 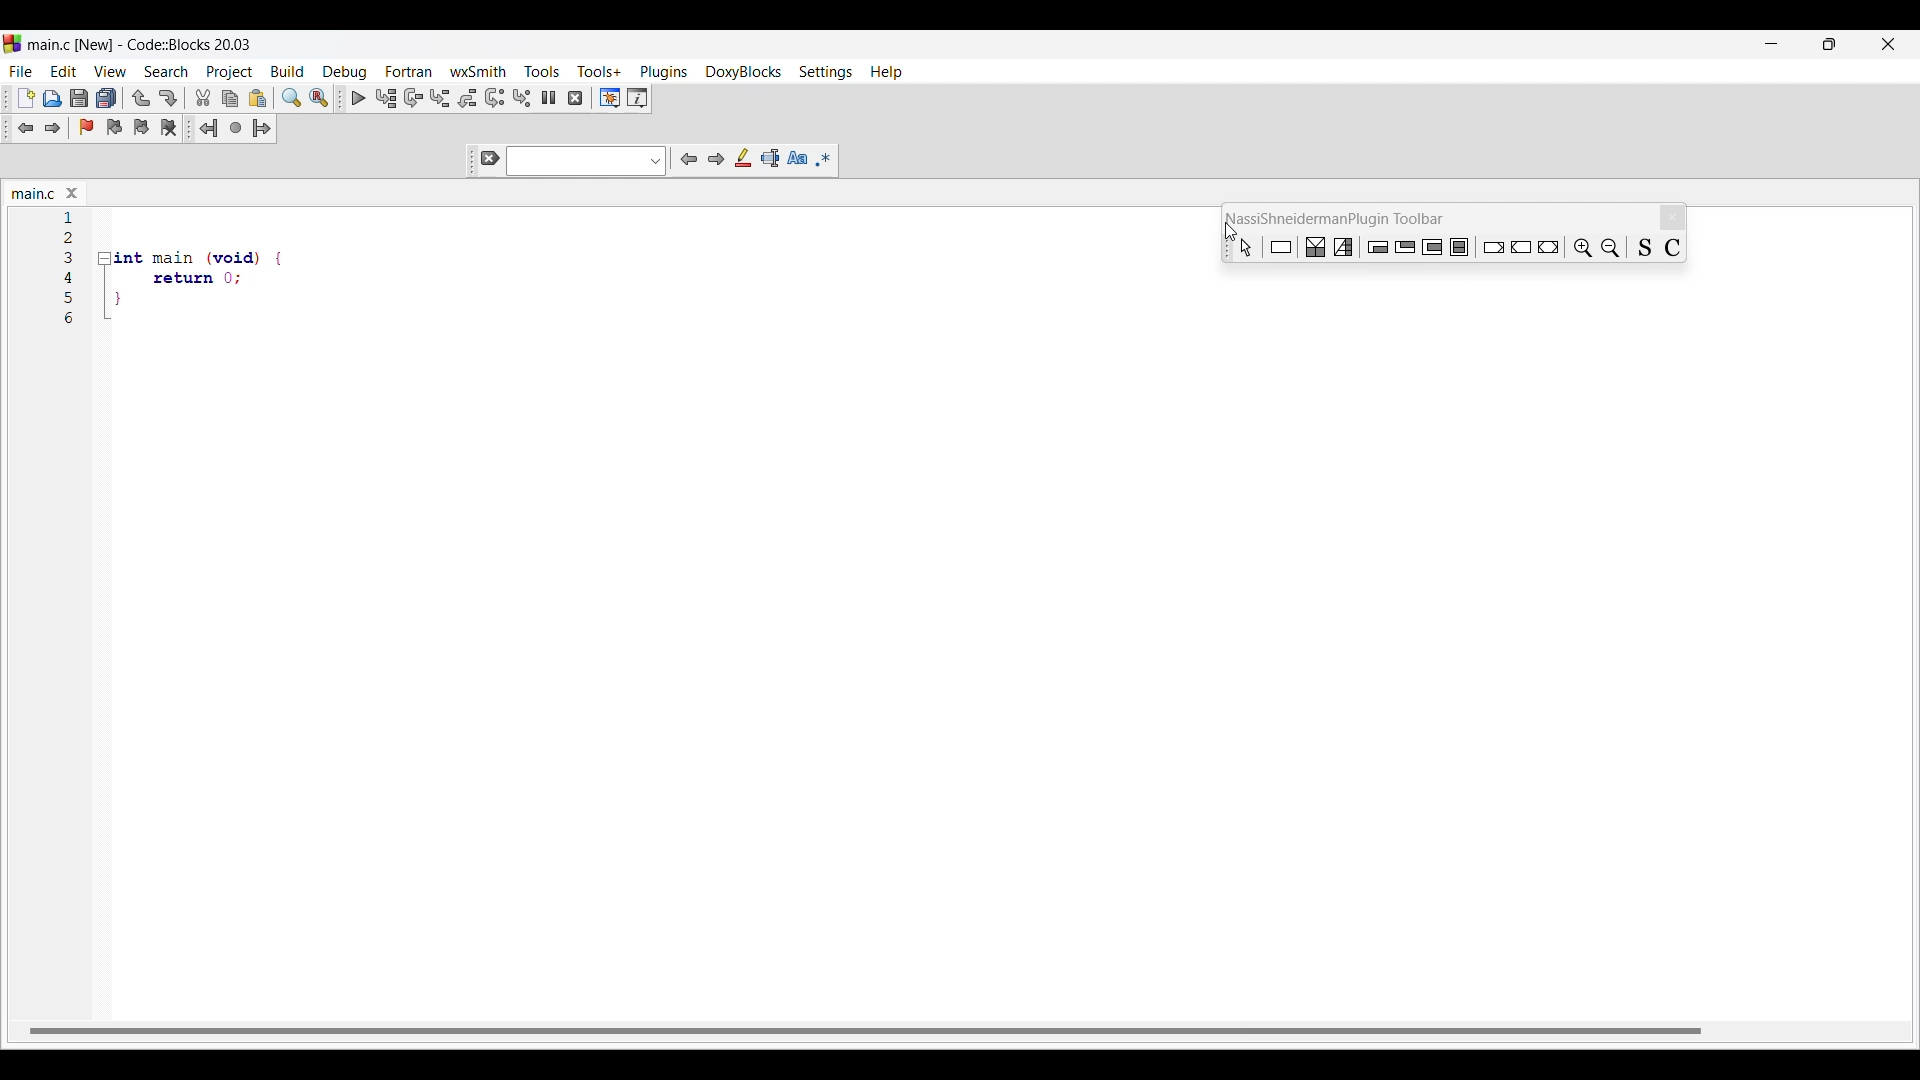 What do you see at coordinates (53, 128) in the screenshot?
I see `Toggle forward` at bounding box center [53, 128].